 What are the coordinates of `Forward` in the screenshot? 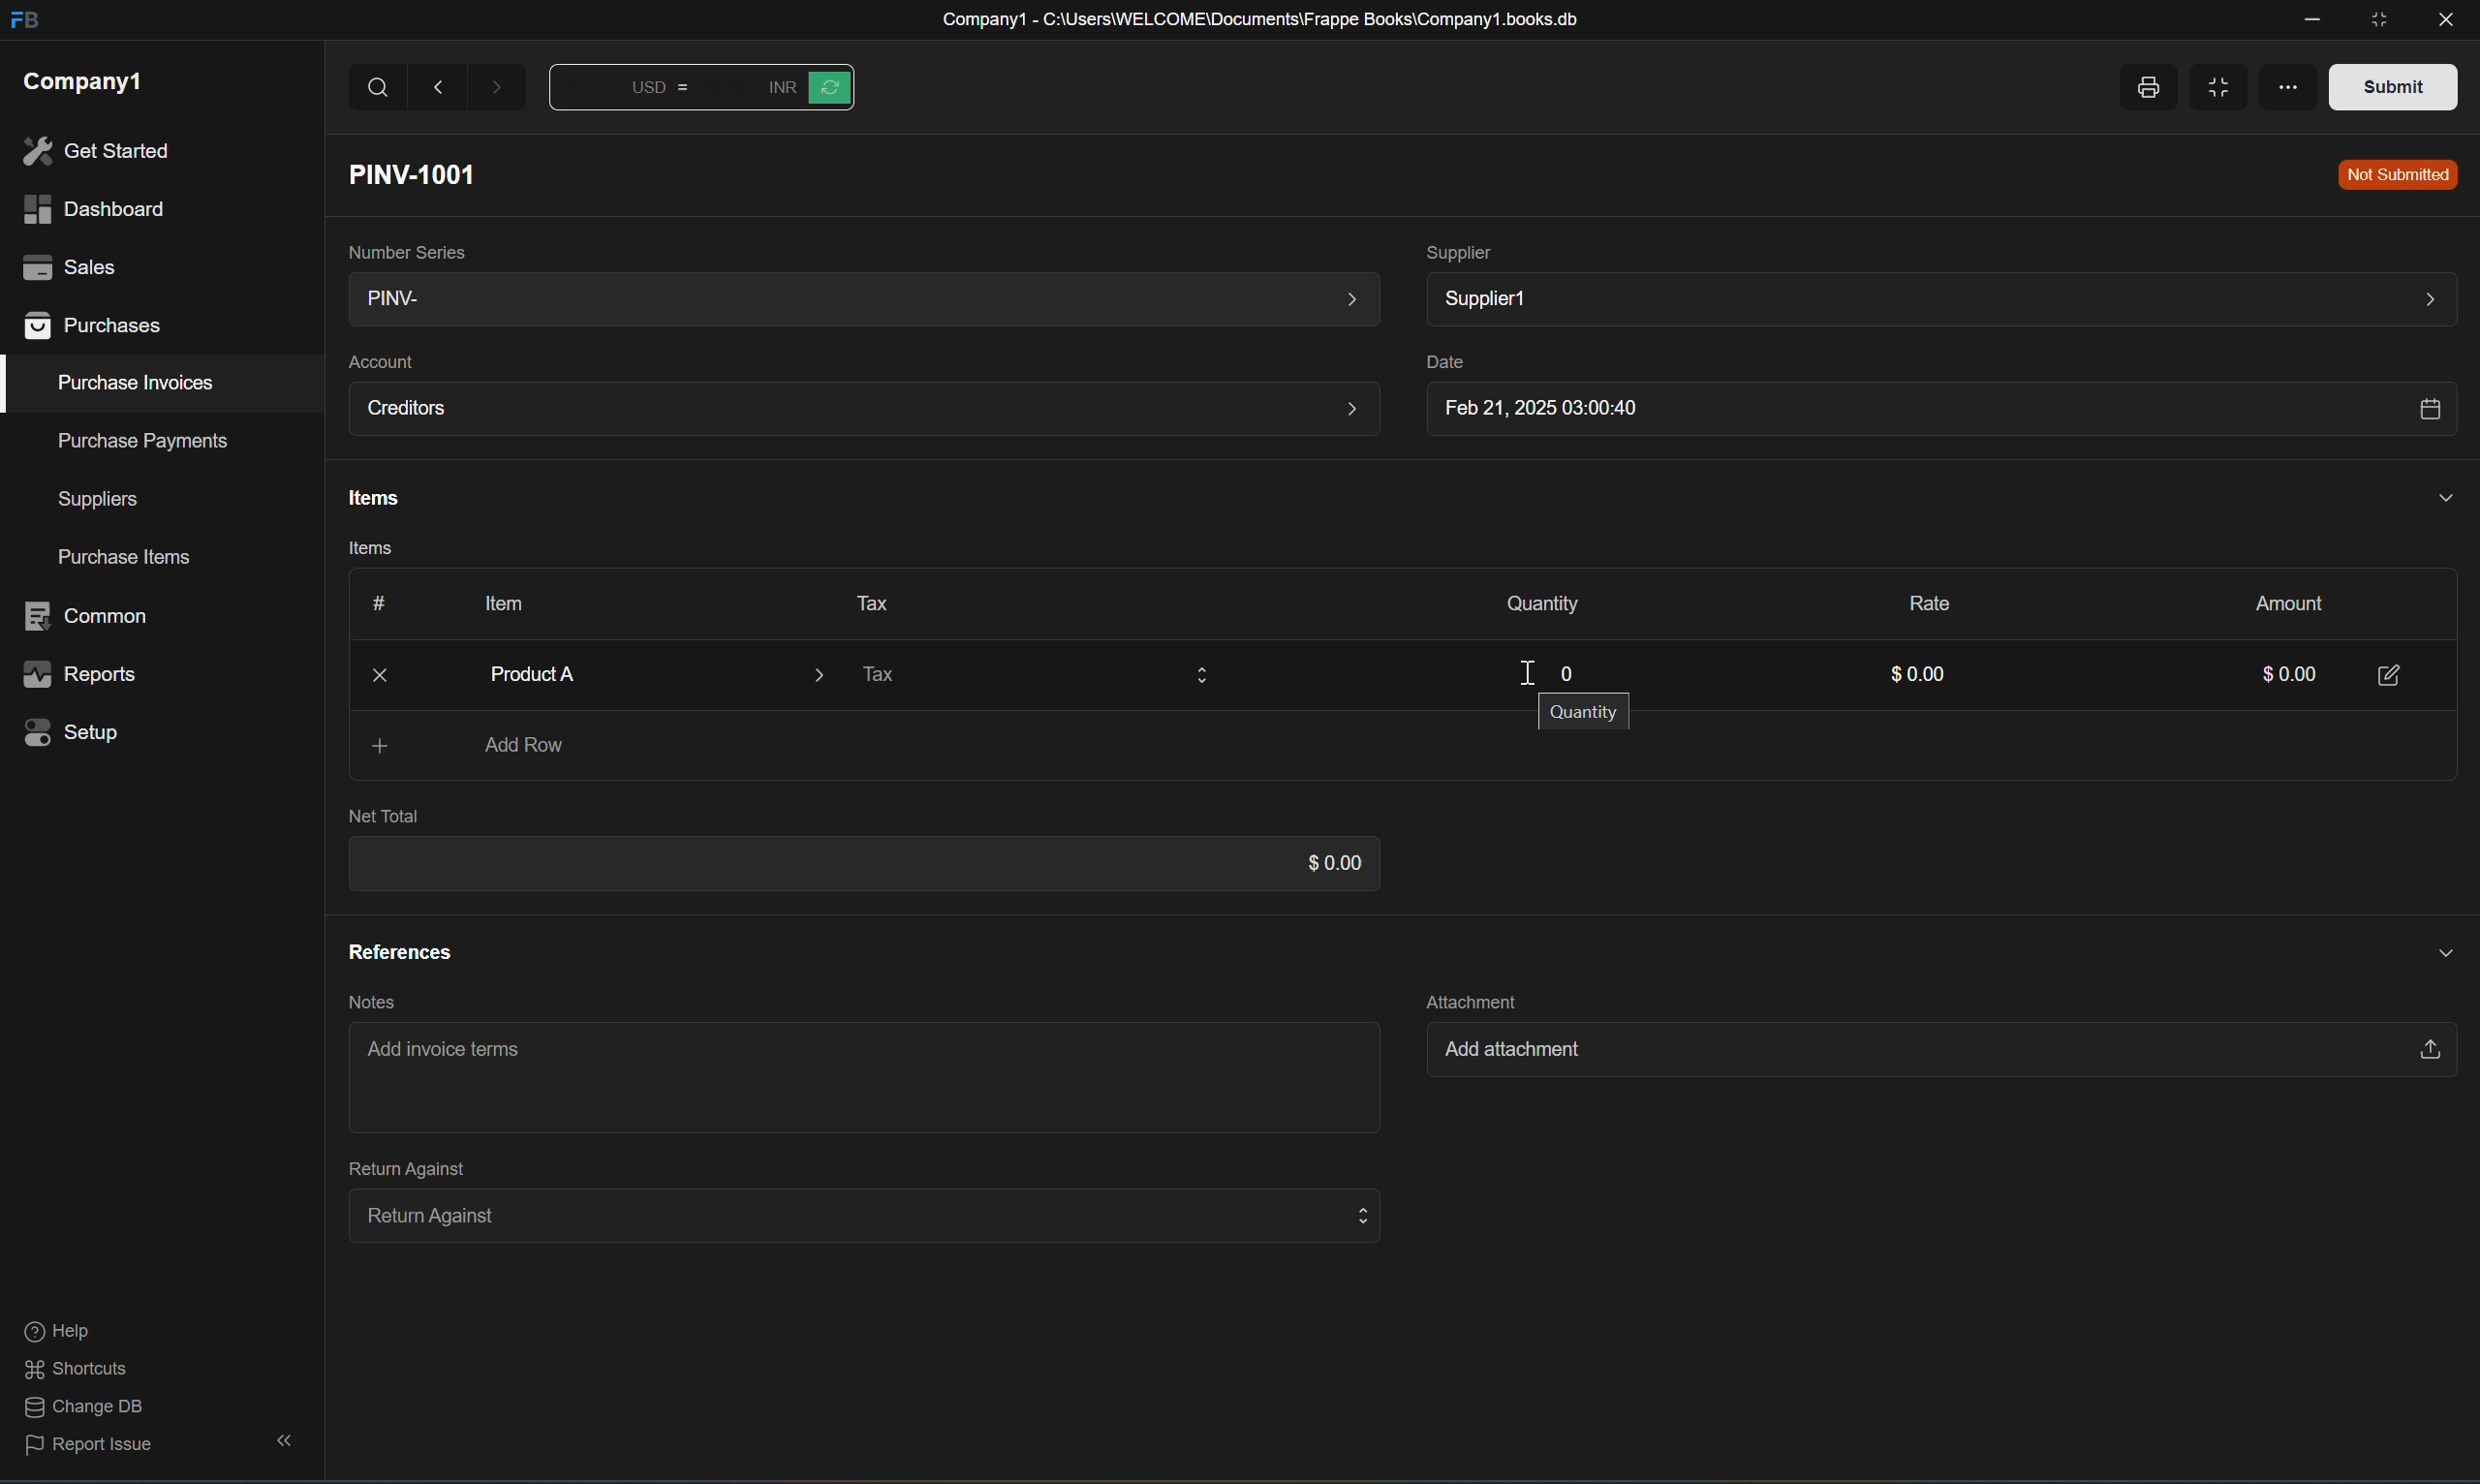 It's located at (500, 92).